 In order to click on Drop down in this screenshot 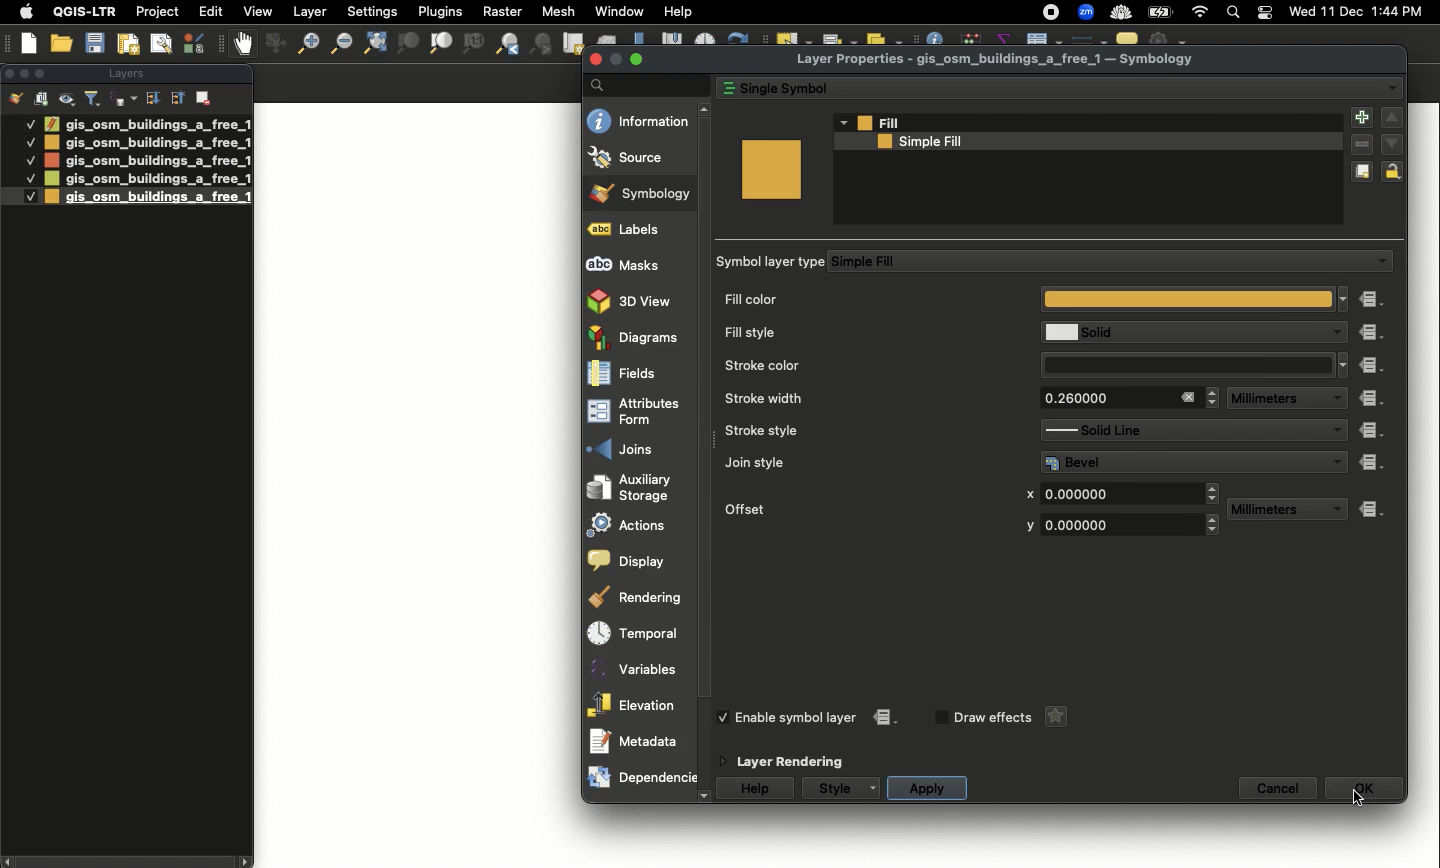, I will do `click(1333, 333)`.